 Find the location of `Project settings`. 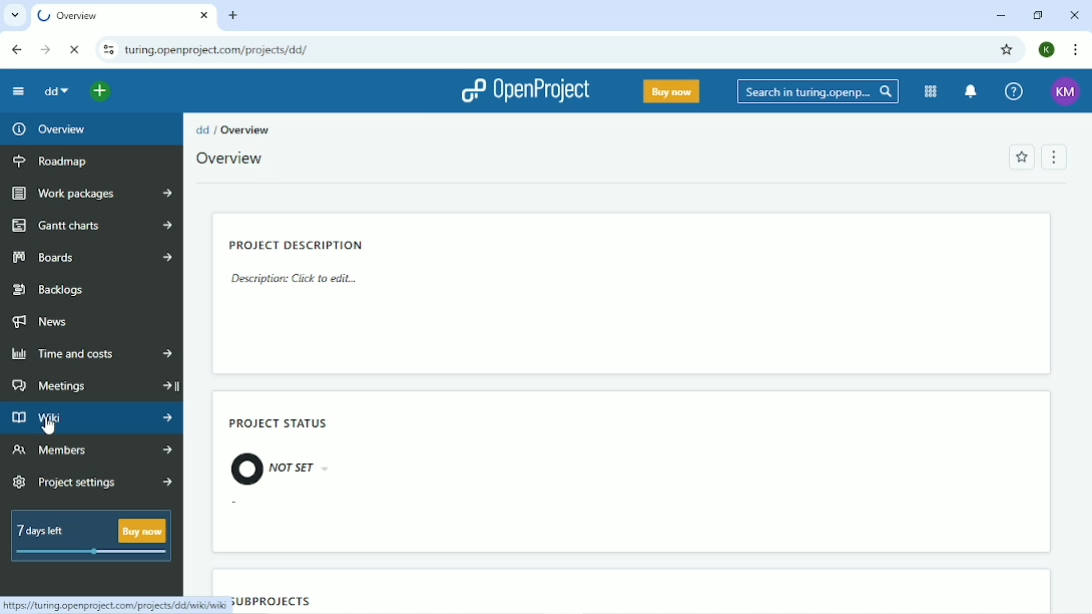

Project settings is located at coordinates (81, 481).